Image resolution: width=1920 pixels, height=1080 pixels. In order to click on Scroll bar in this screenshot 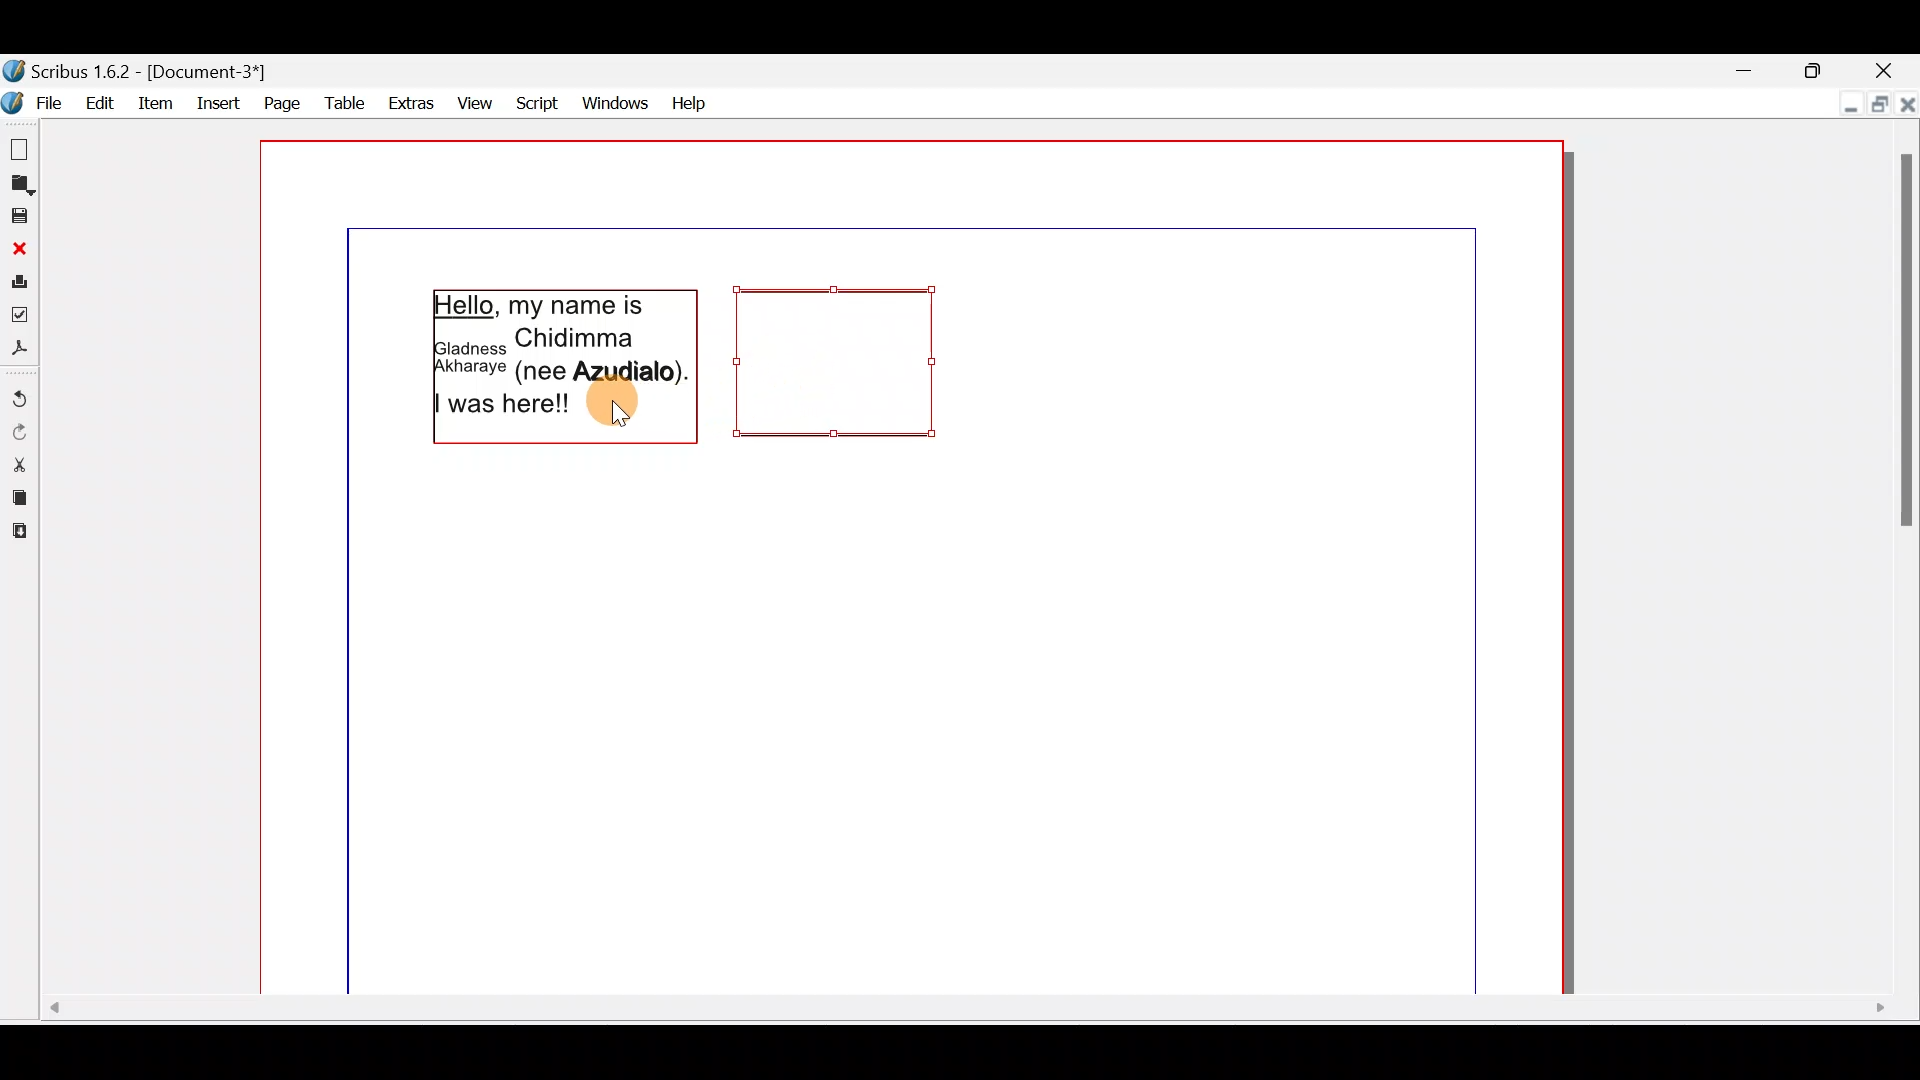, I will do `click(1901, 561)`.